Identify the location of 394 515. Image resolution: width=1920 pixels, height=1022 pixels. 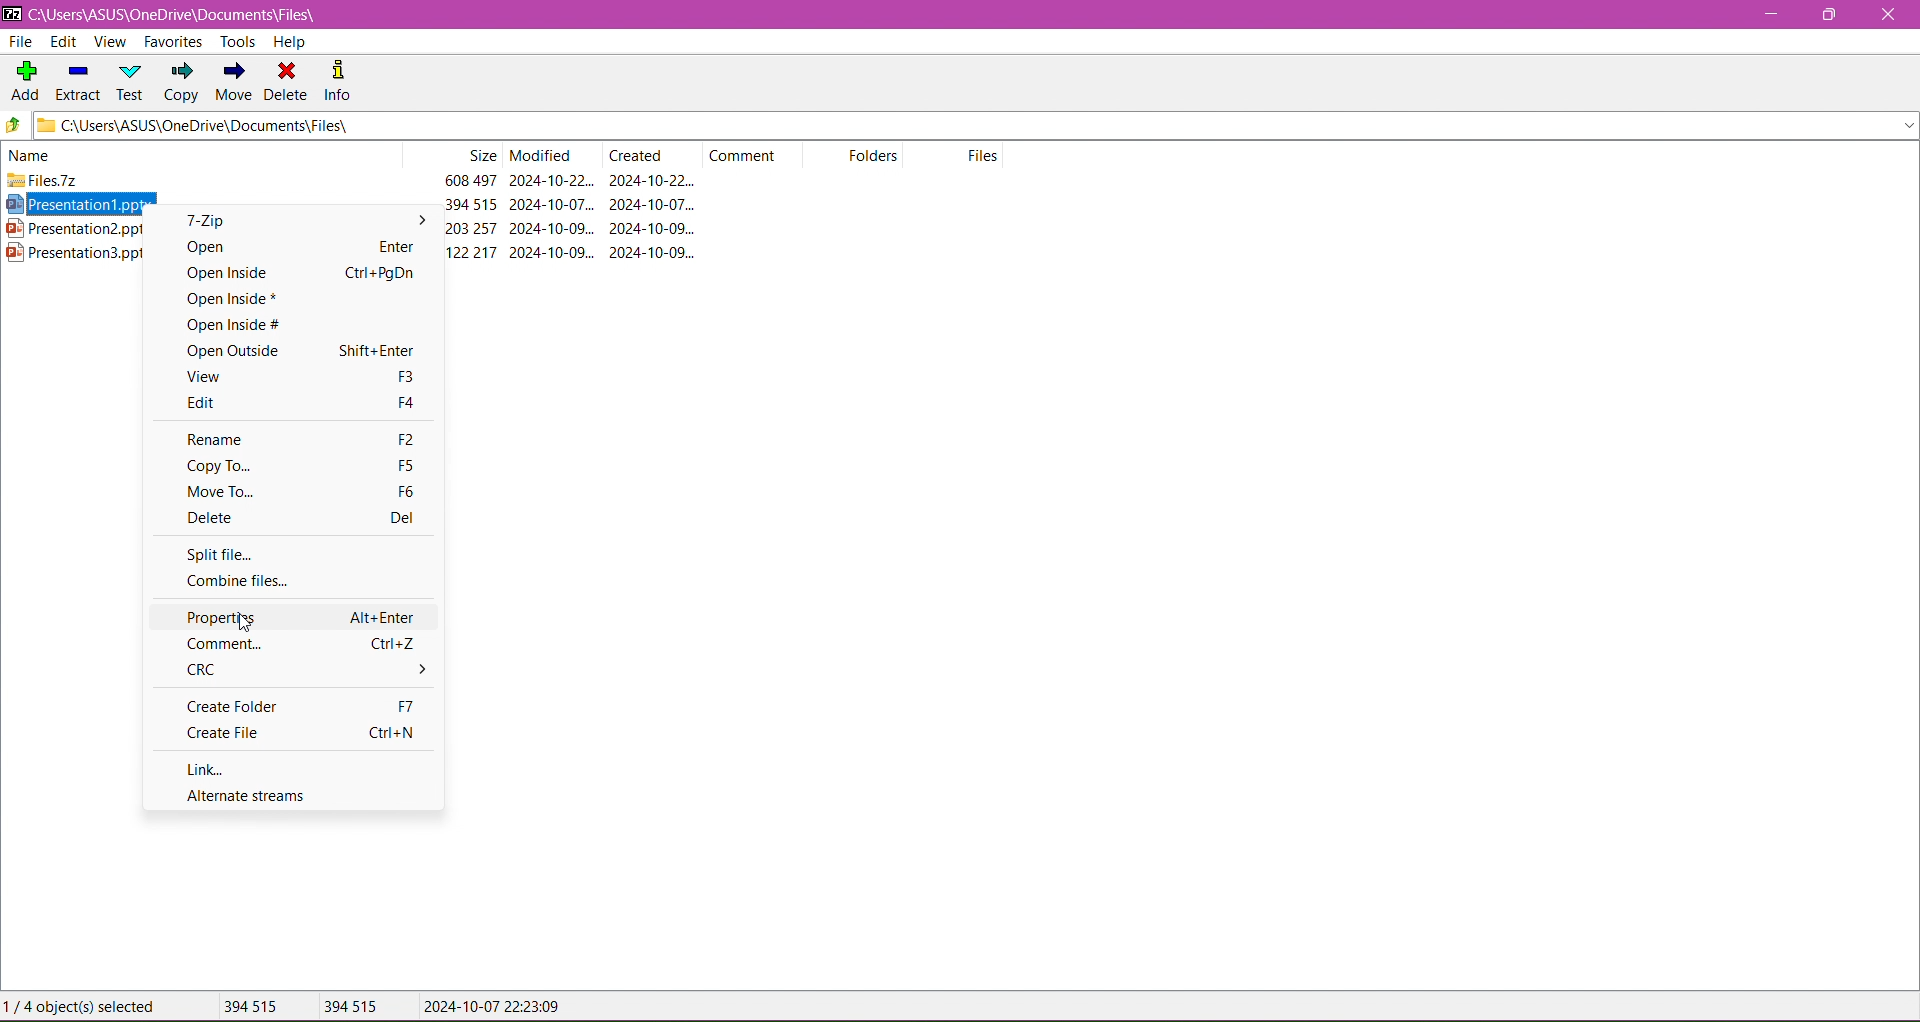
(471, 204).